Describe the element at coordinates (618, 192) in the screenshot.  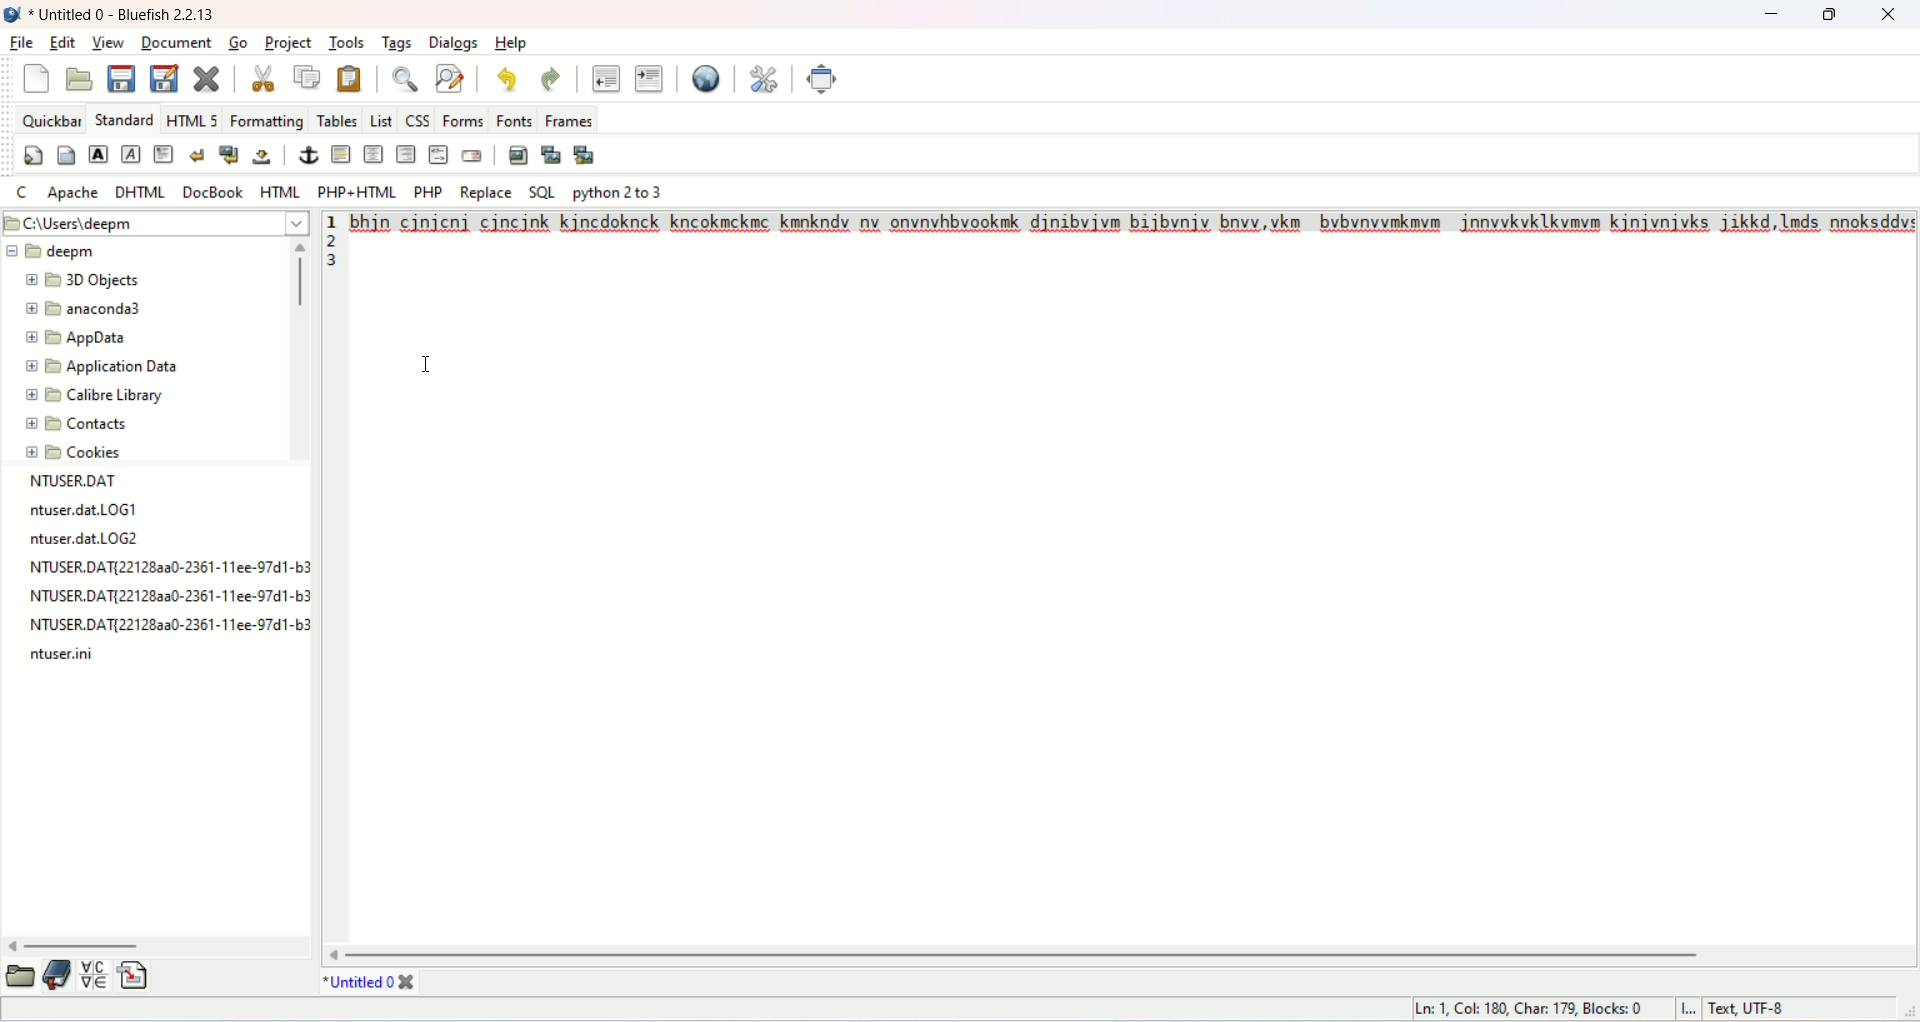
I see `python 2 to 3` at that location.